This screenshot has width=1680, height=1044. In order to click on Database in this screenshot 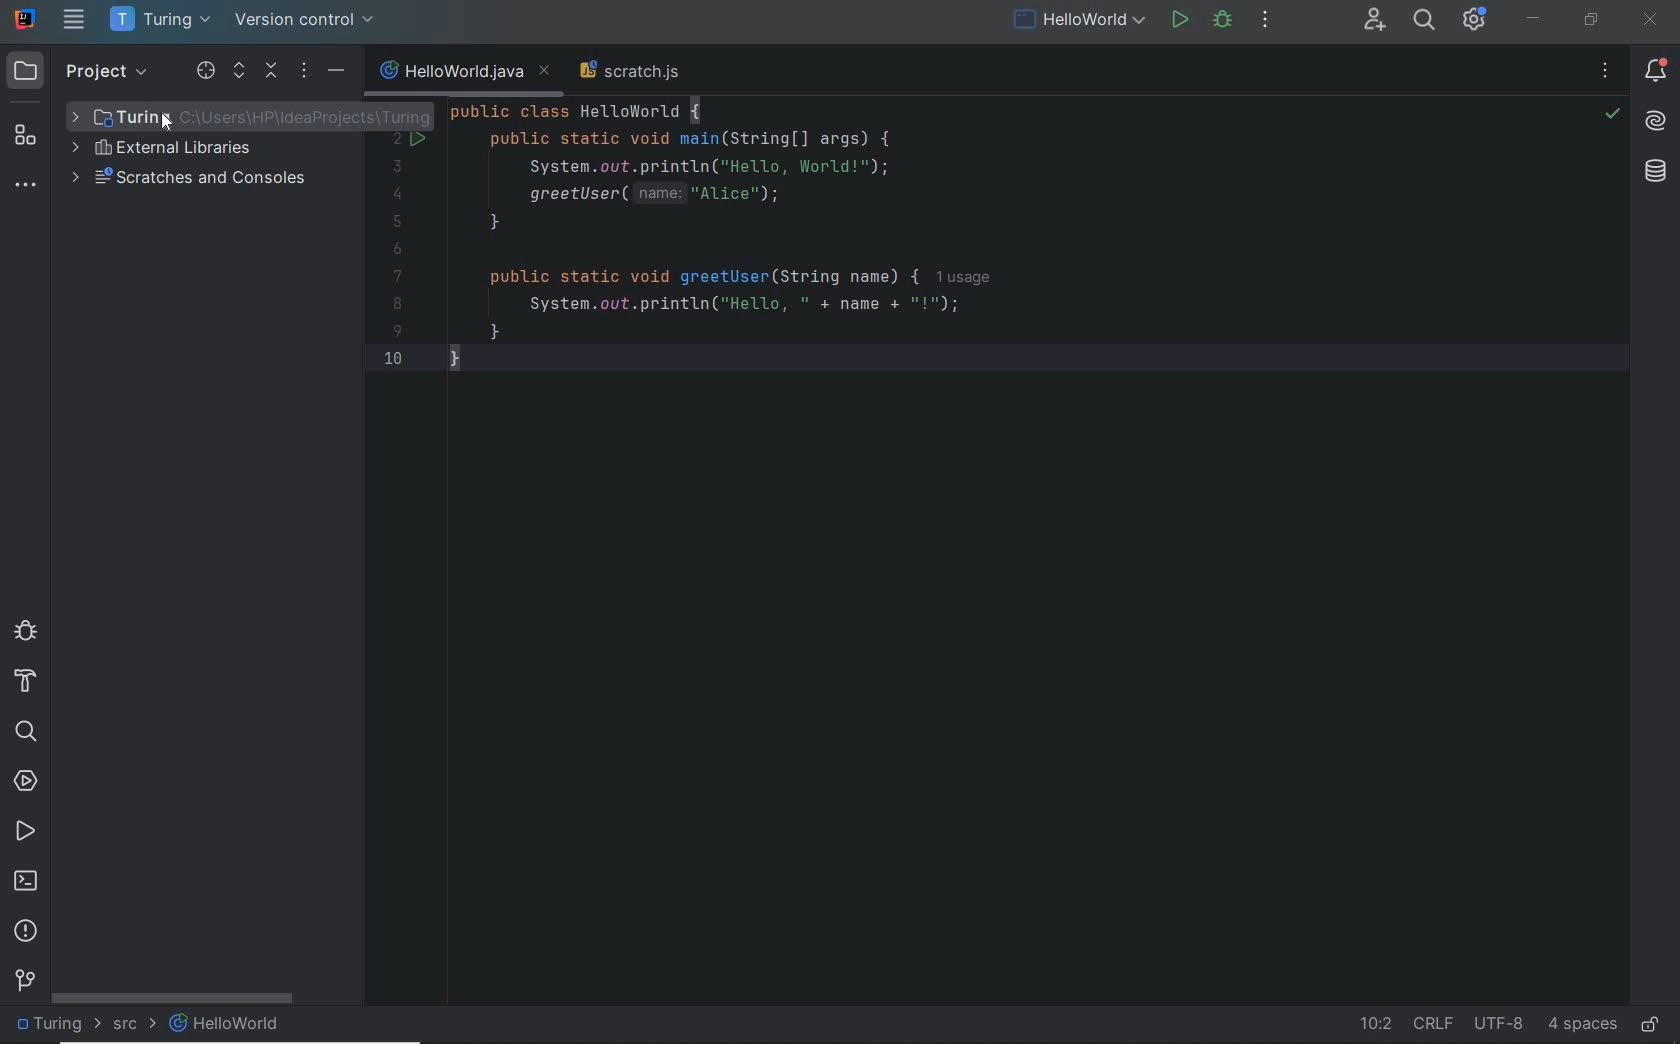, I will do `click(1657, 171)`.